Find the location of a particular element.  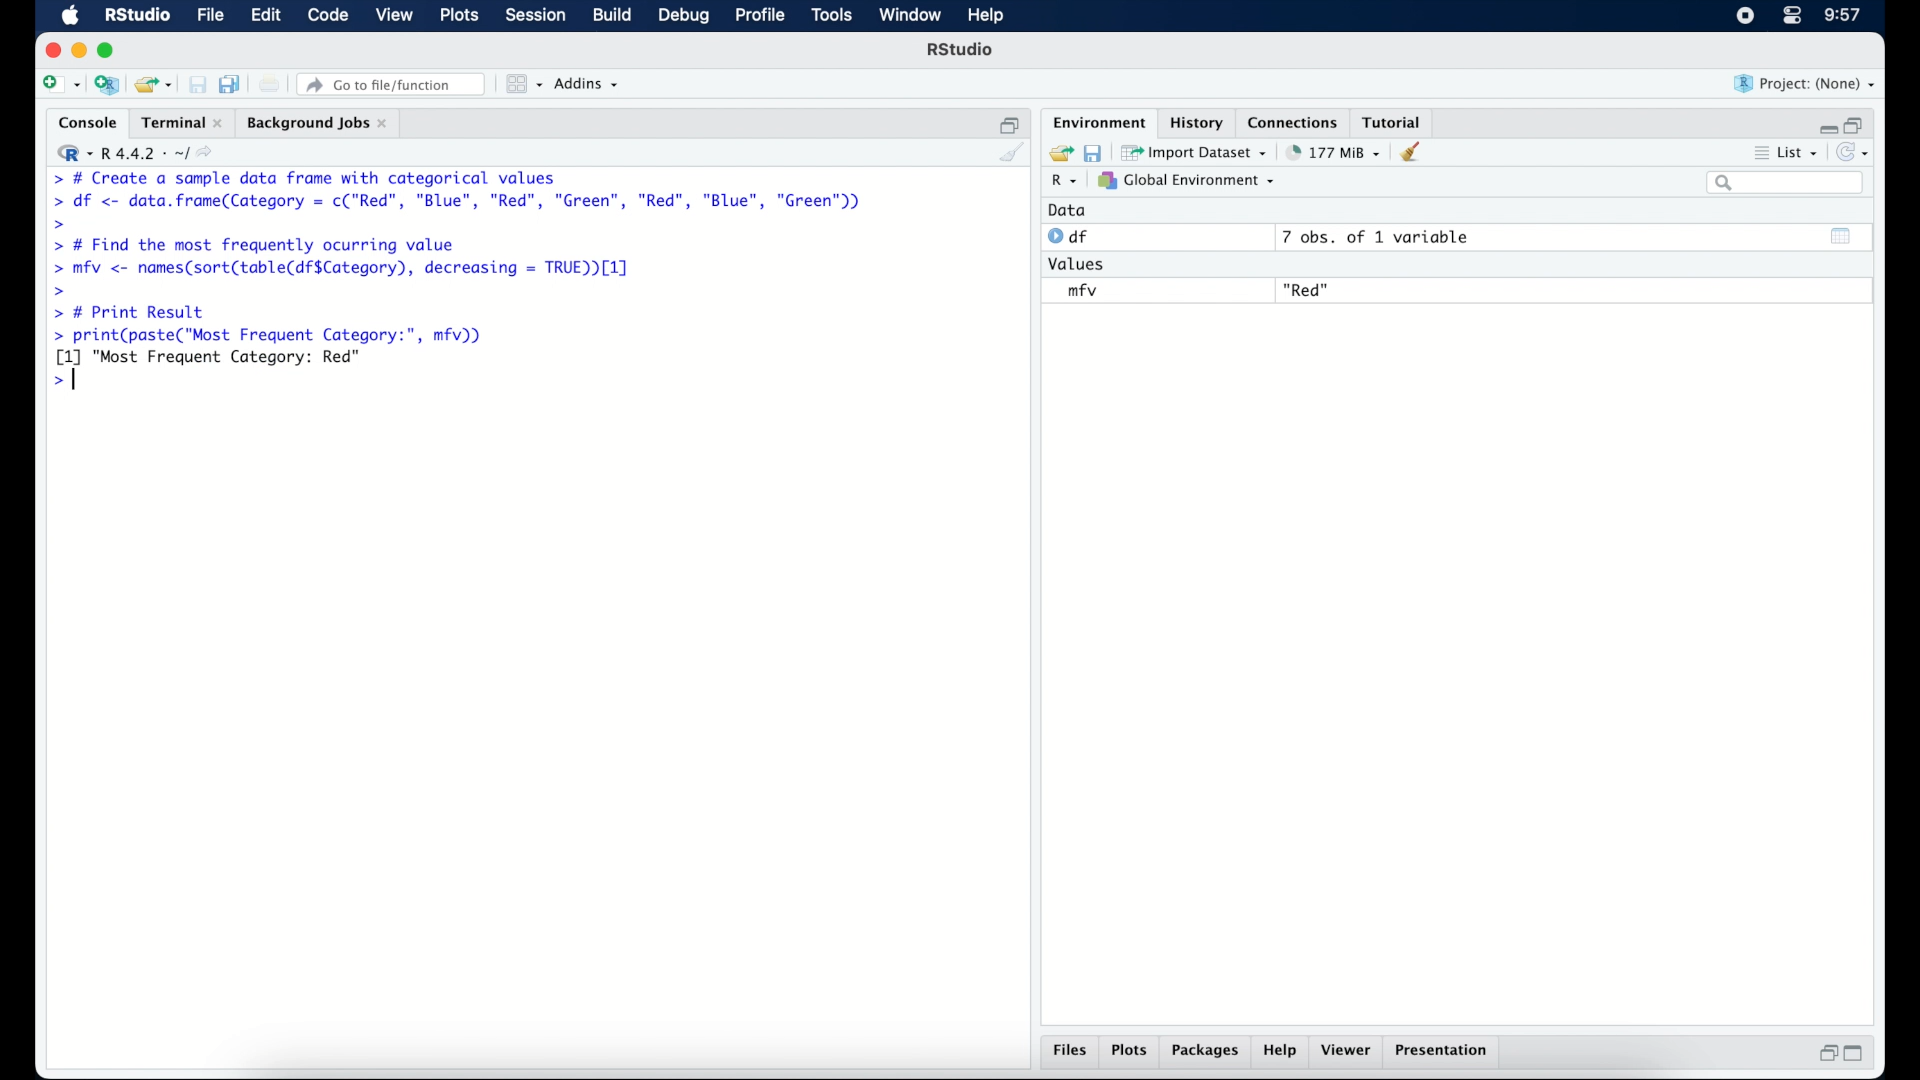

history is located at coordinates (1199, 122).